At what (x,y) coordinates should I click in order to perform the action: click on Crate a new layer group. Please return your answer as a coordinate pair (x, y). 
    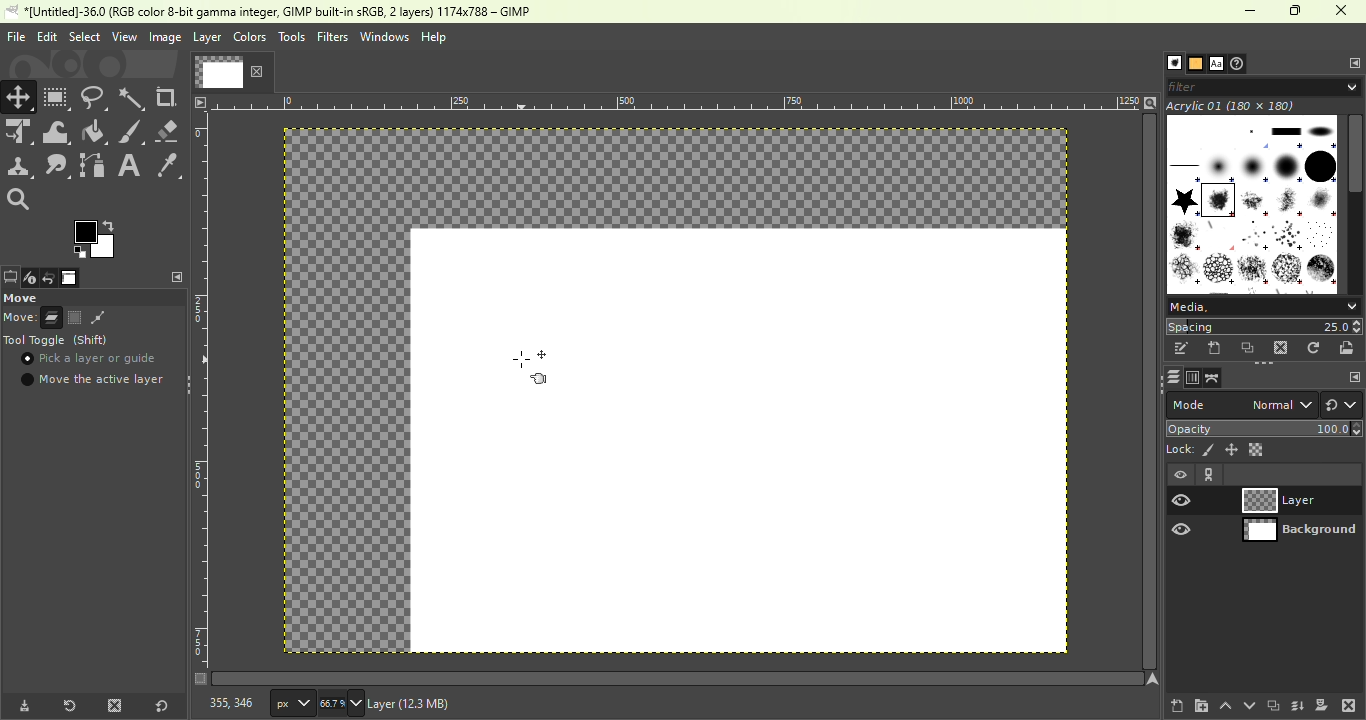
    Looking at the image, I should click on (1200, 705).